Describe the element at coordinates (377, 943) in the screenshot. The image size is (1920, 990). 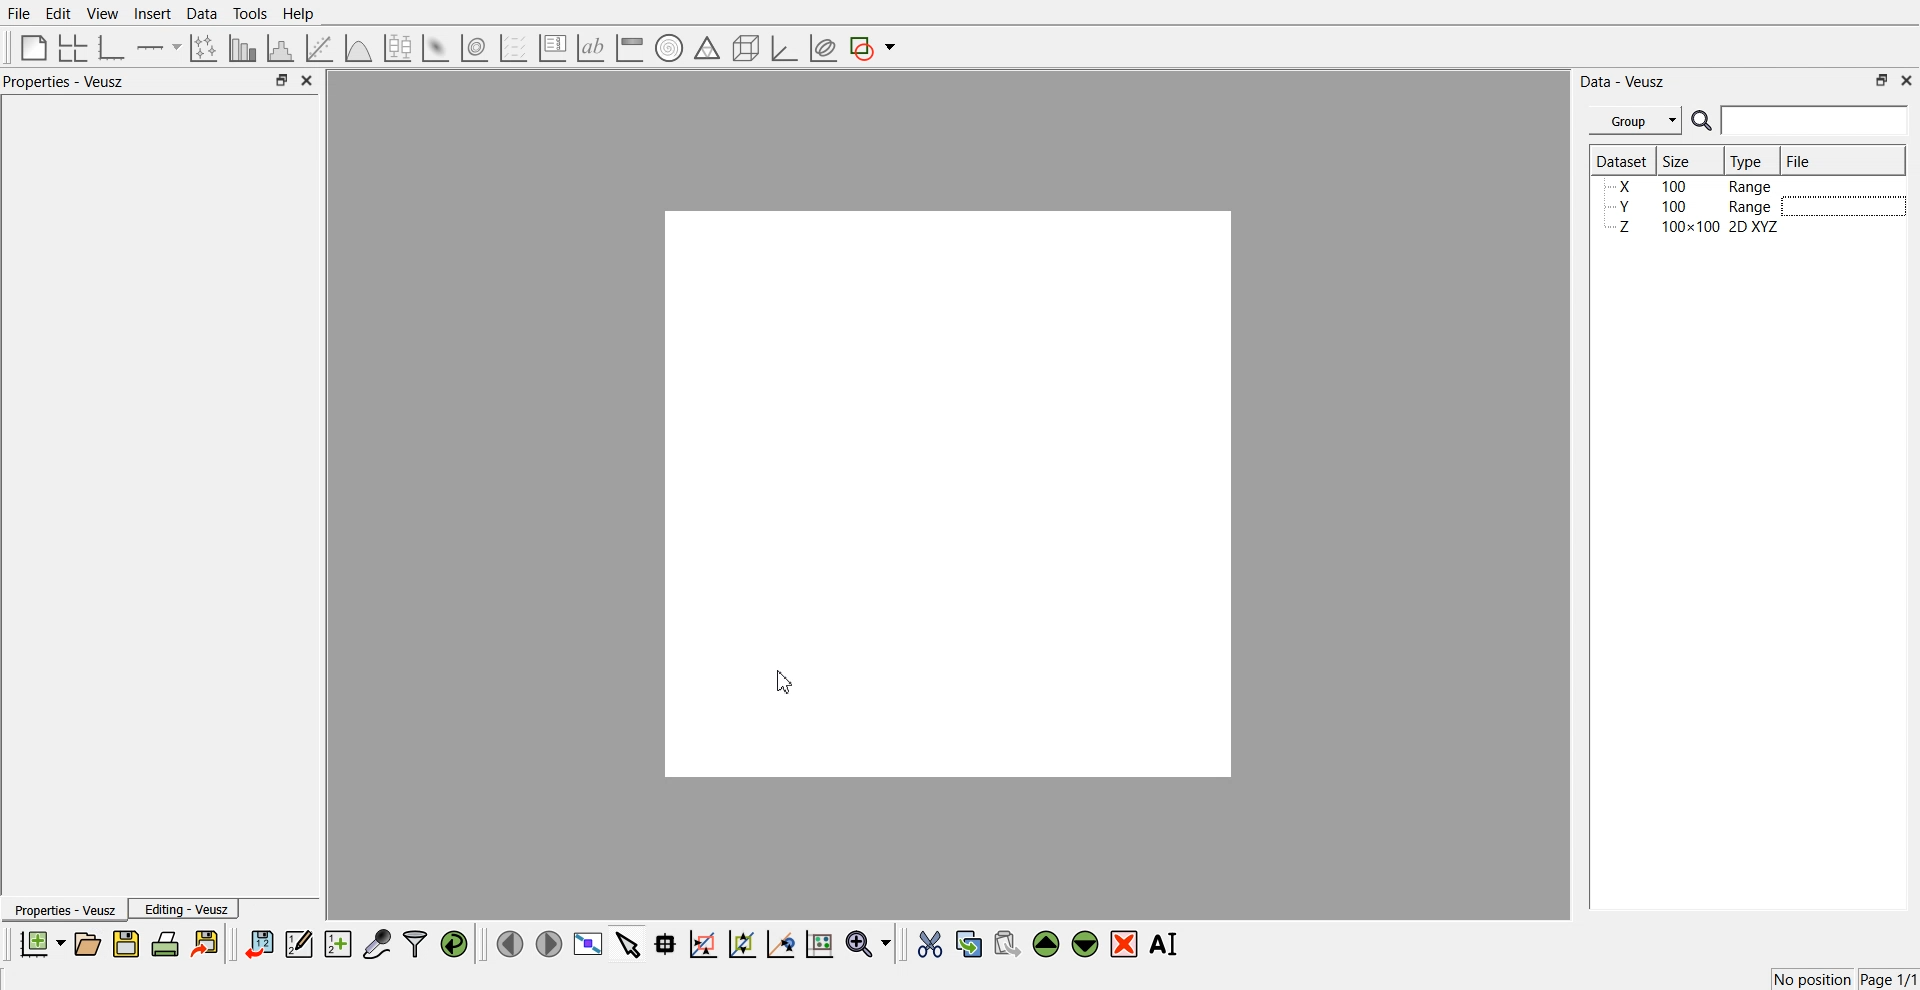
I see `Capture remote data` at that location.